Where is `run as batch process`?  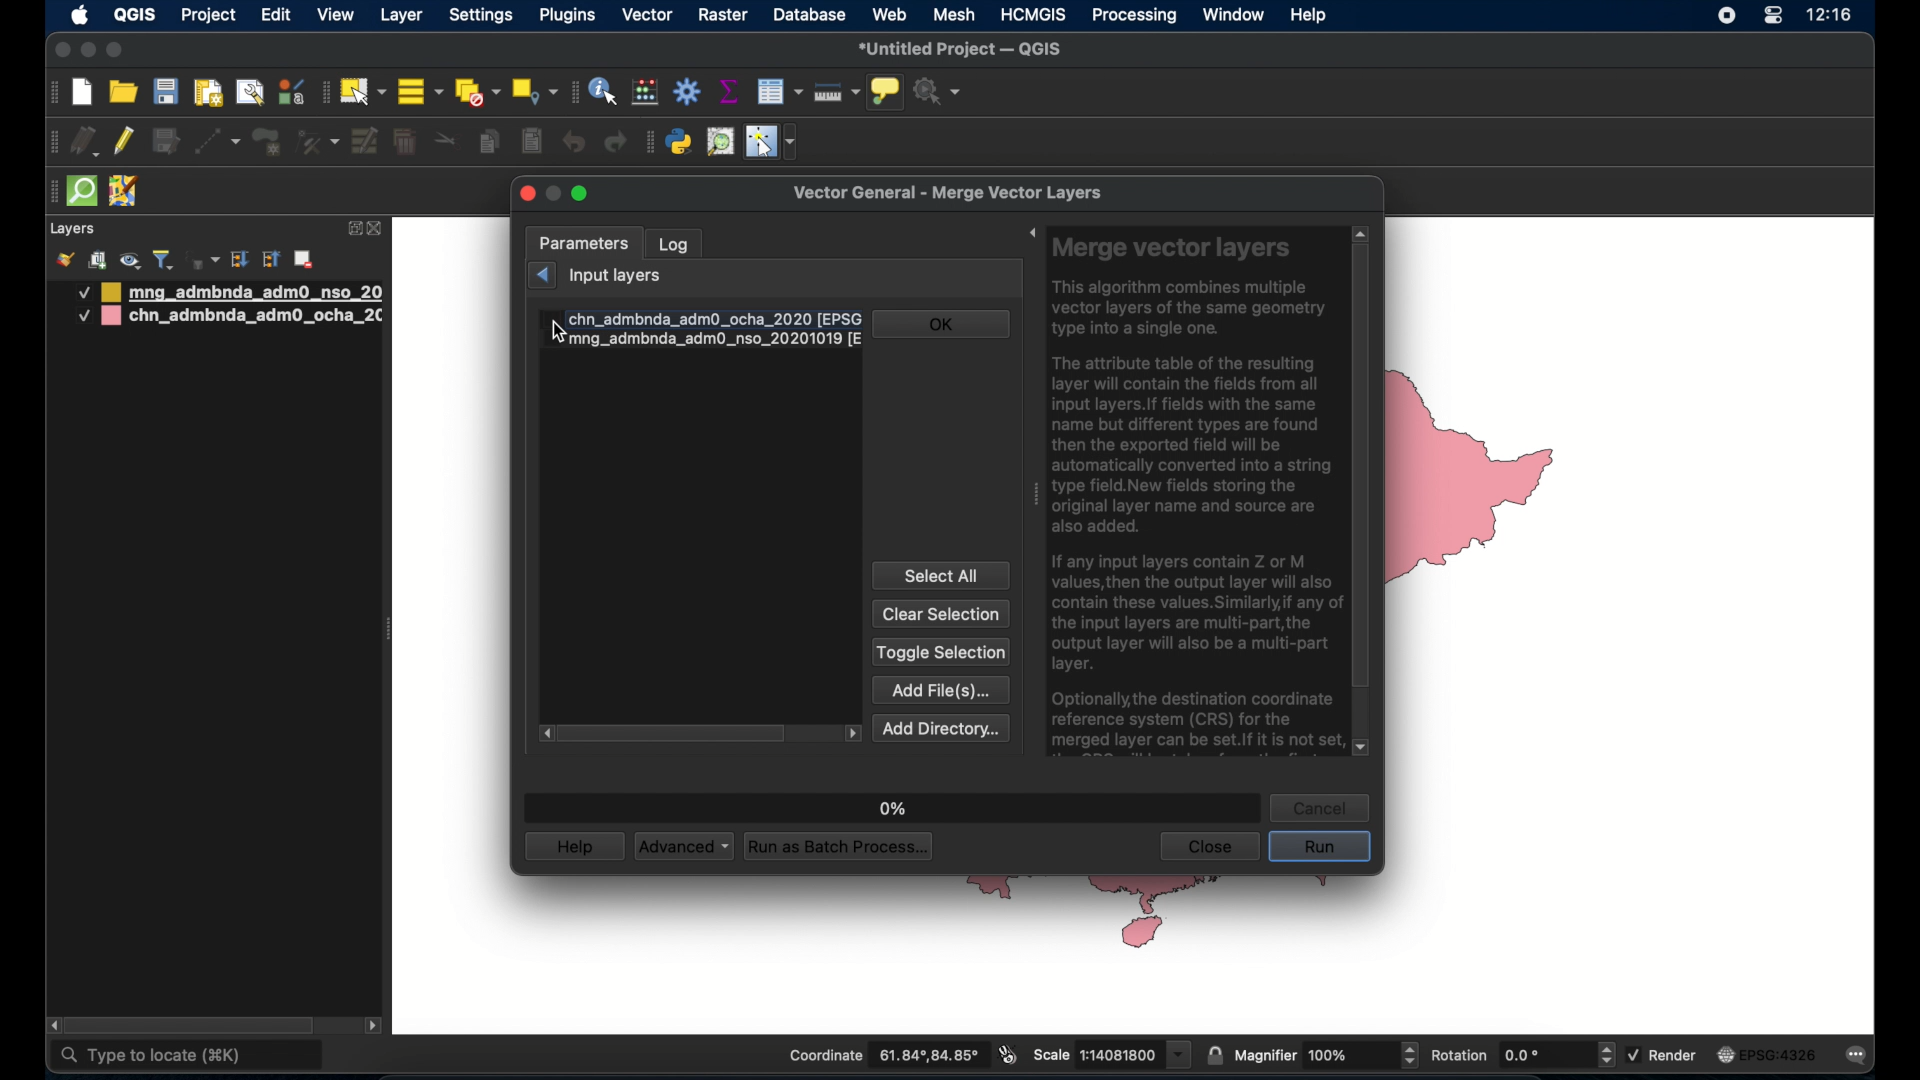
run as batch process is located at coordinates (840, 848).